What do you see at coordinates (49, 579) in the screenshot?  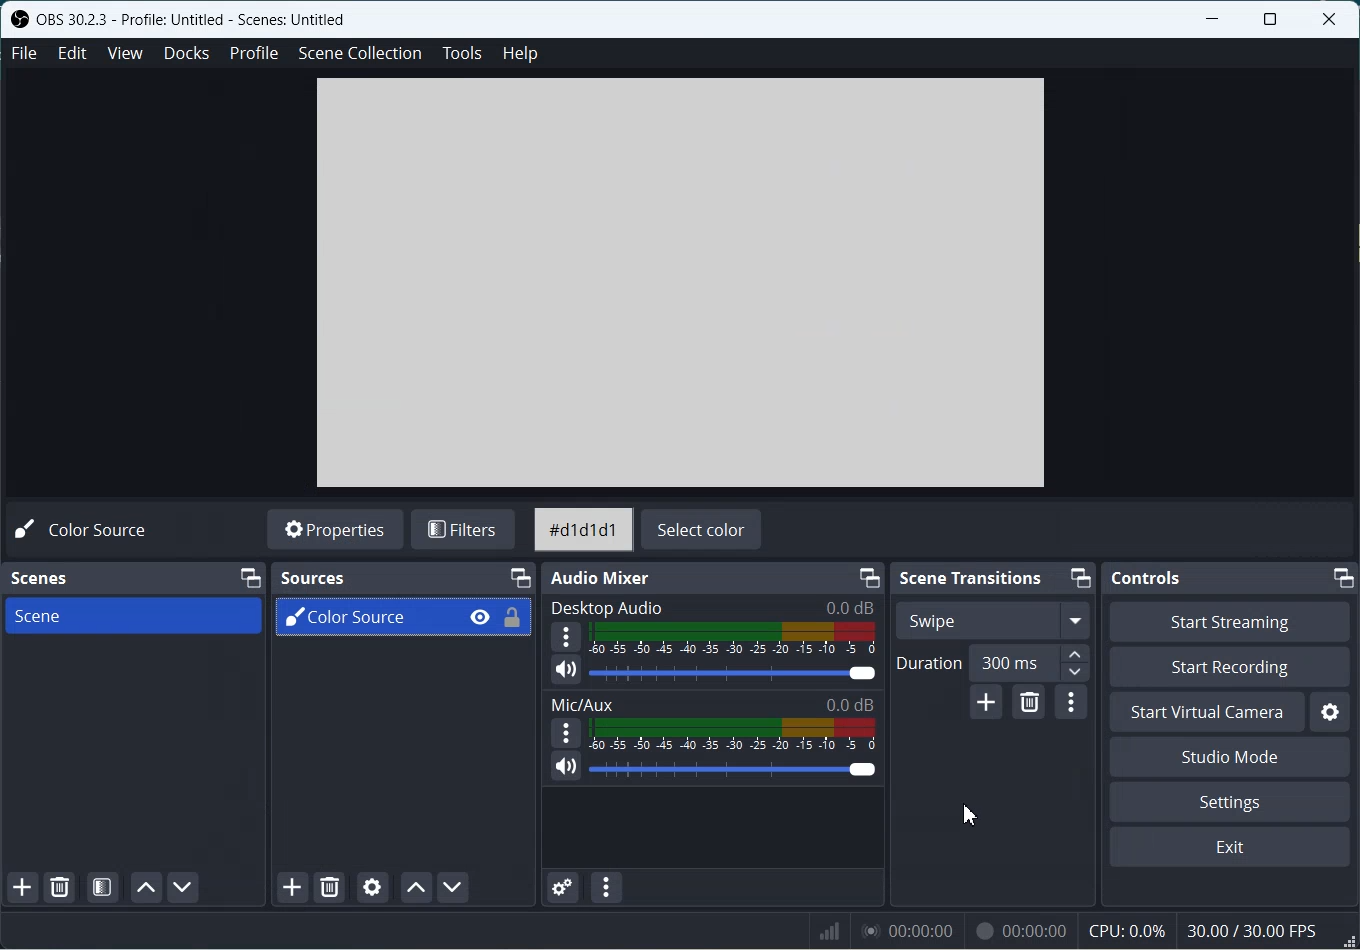 I see `Scenes` at bounding box center [49, 579].